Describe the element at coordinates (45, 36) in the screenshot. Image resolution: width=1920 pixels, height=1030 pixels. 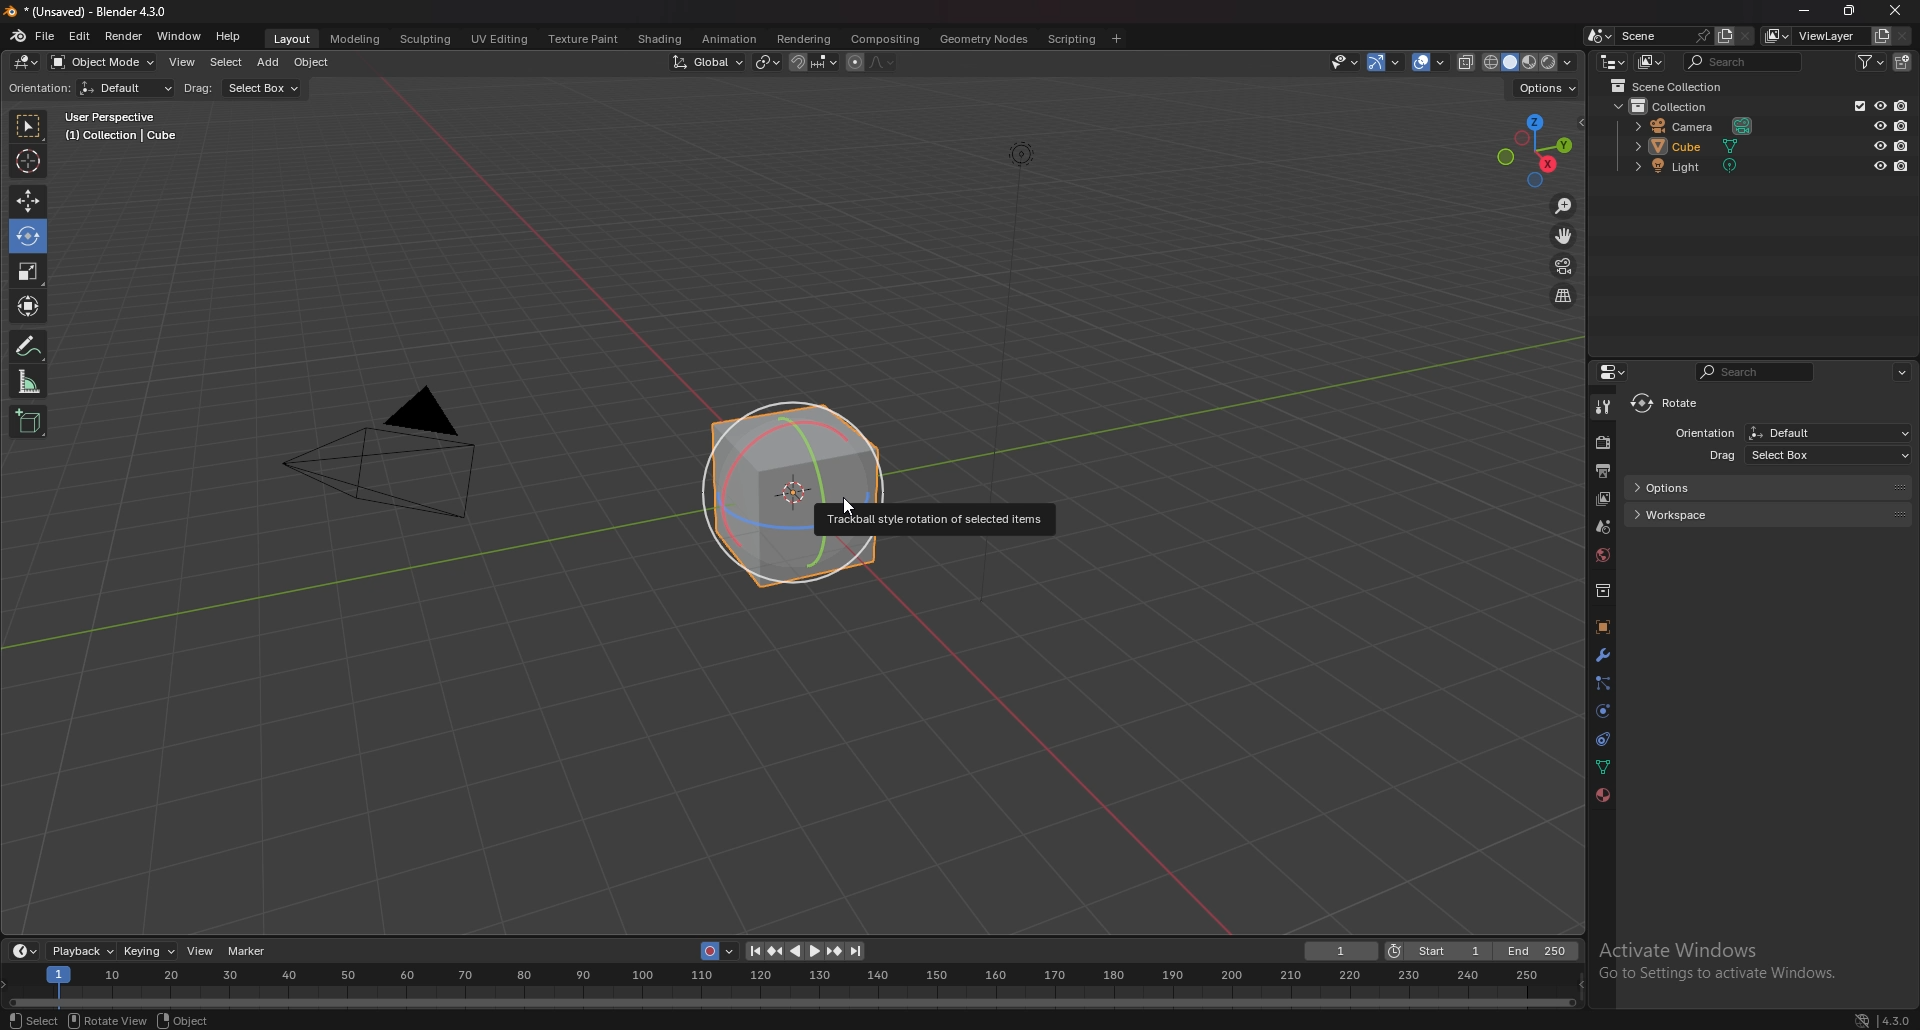
I see `file` at that location.